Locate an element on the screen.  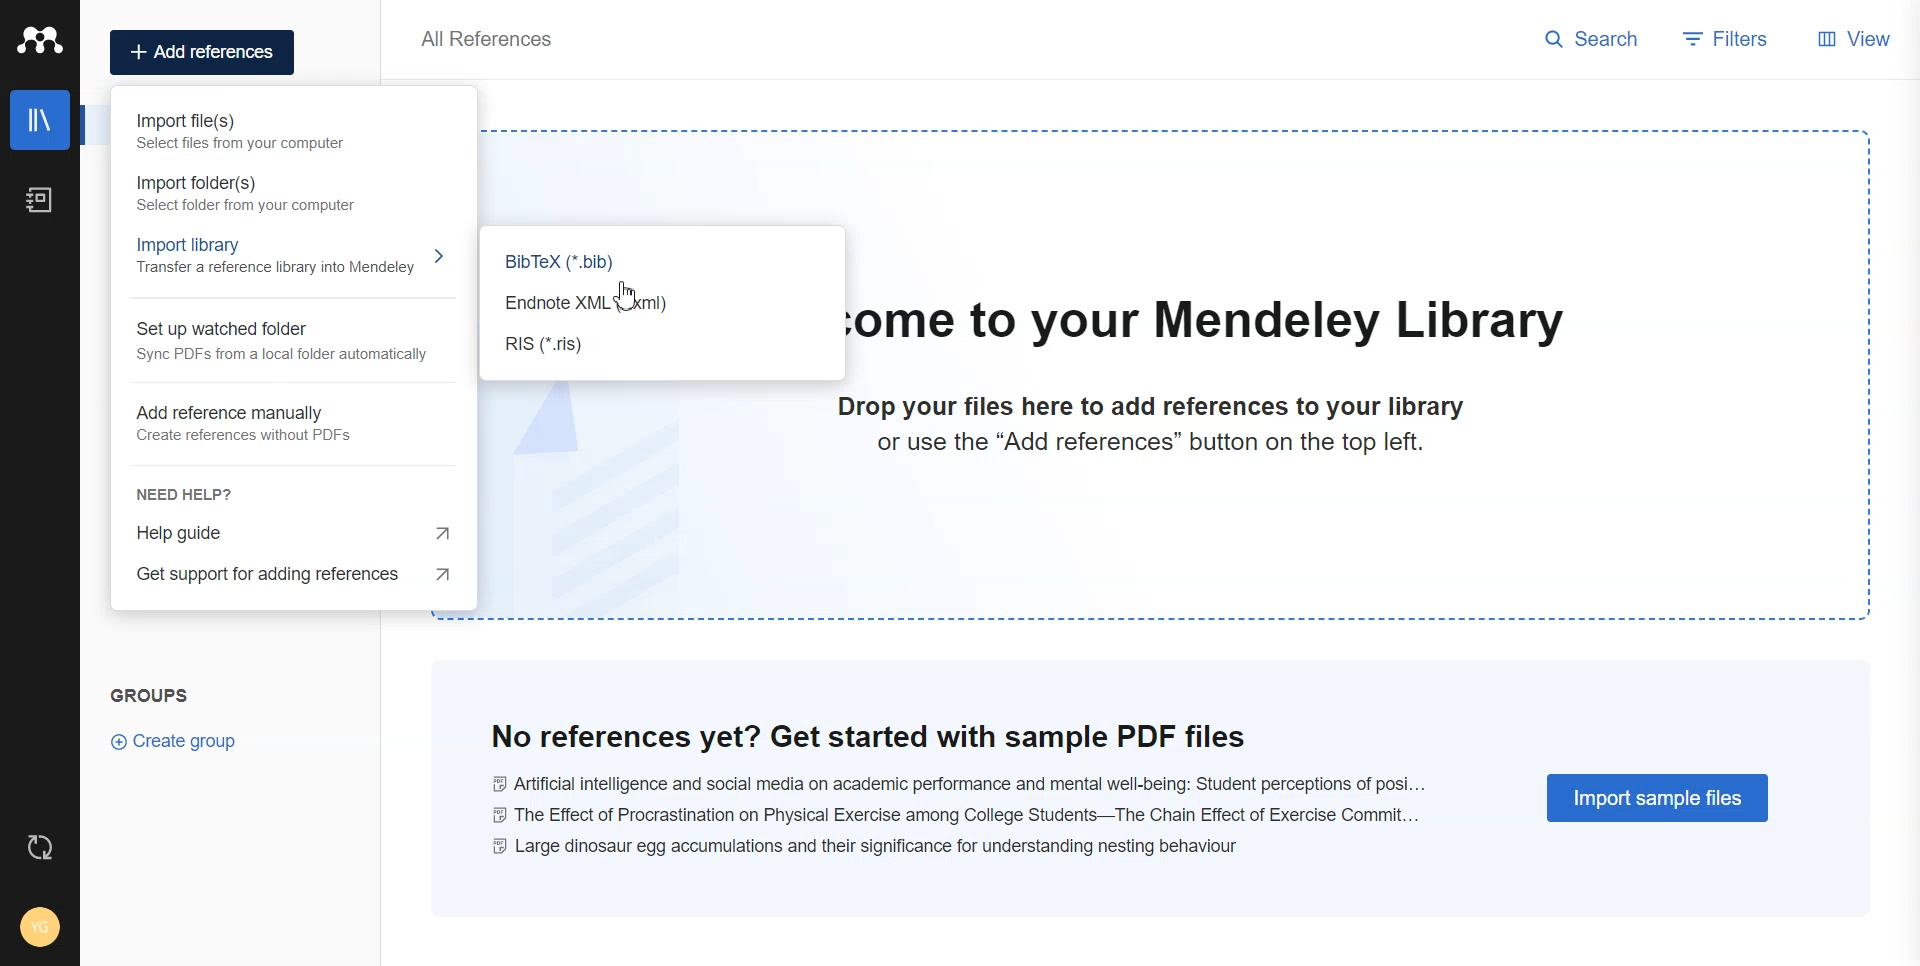
Logo is located at coordinates (41, 41).